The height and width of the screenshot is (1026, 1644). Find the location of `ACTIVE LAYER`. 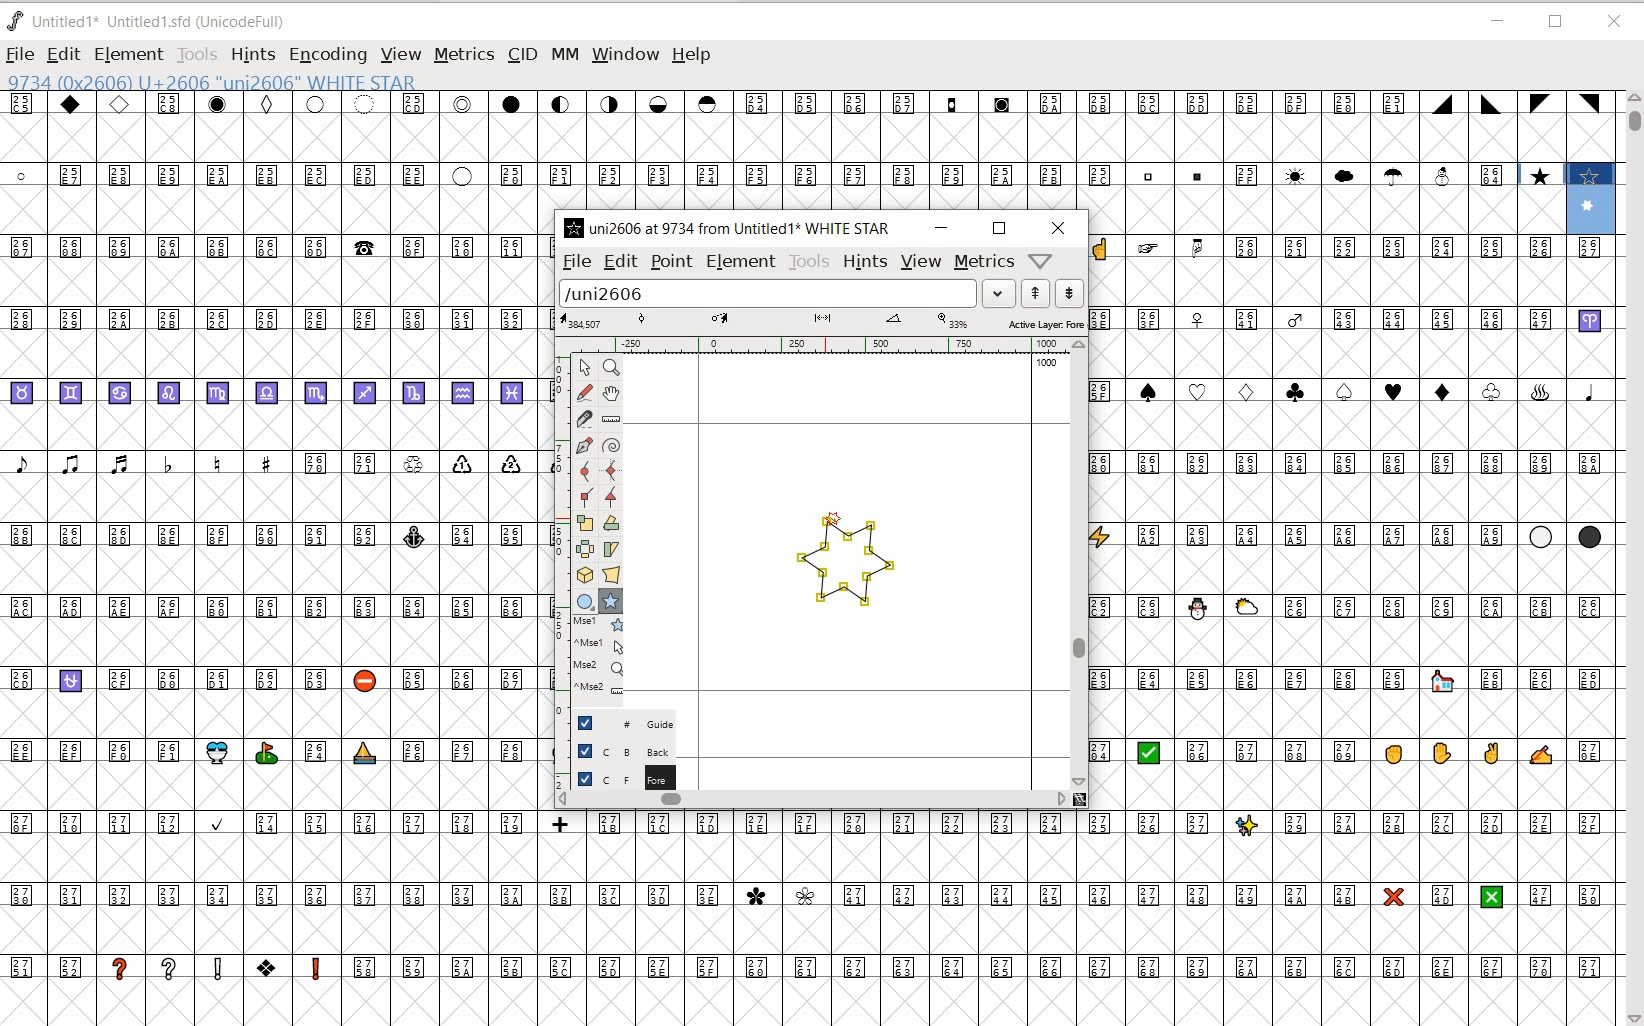

ACTIVE LAYER is located at coordinates (822, 321).